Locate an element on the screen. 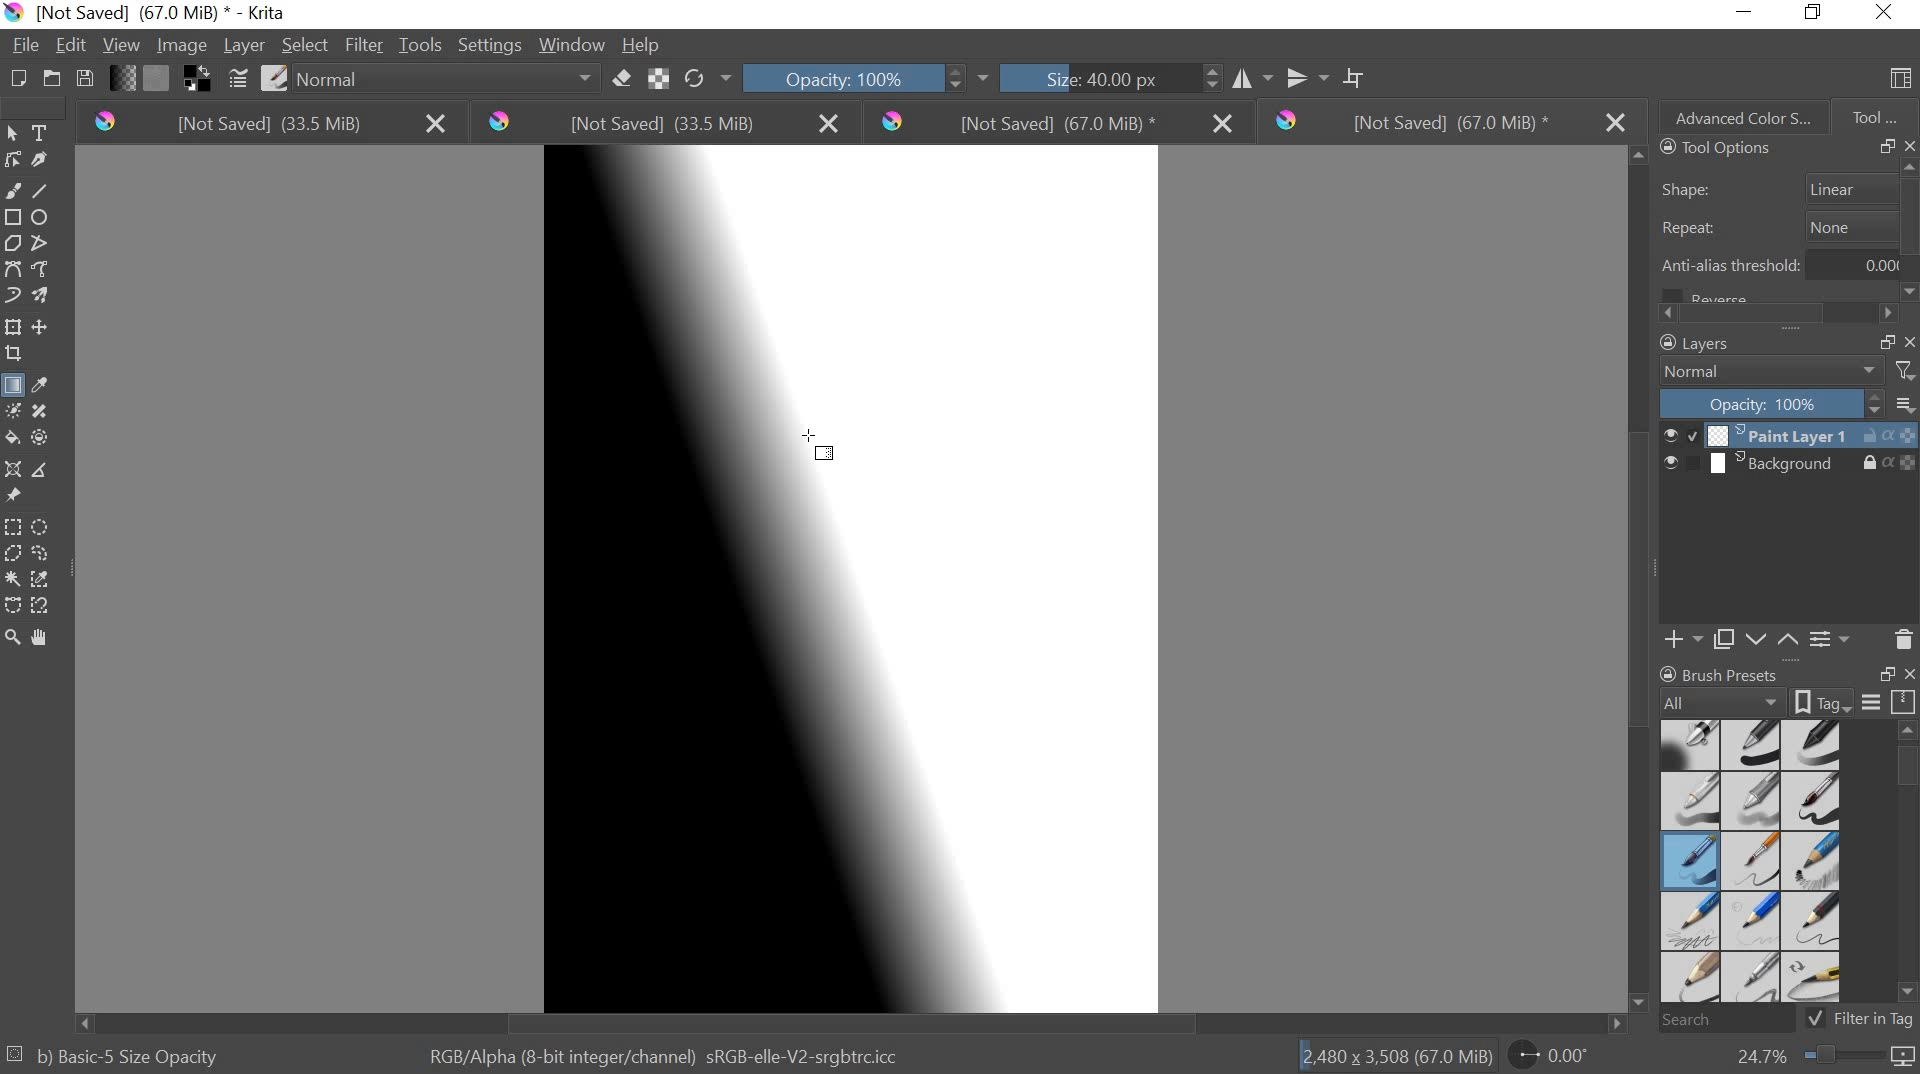  SAVE is located at coordinates (84, 77).